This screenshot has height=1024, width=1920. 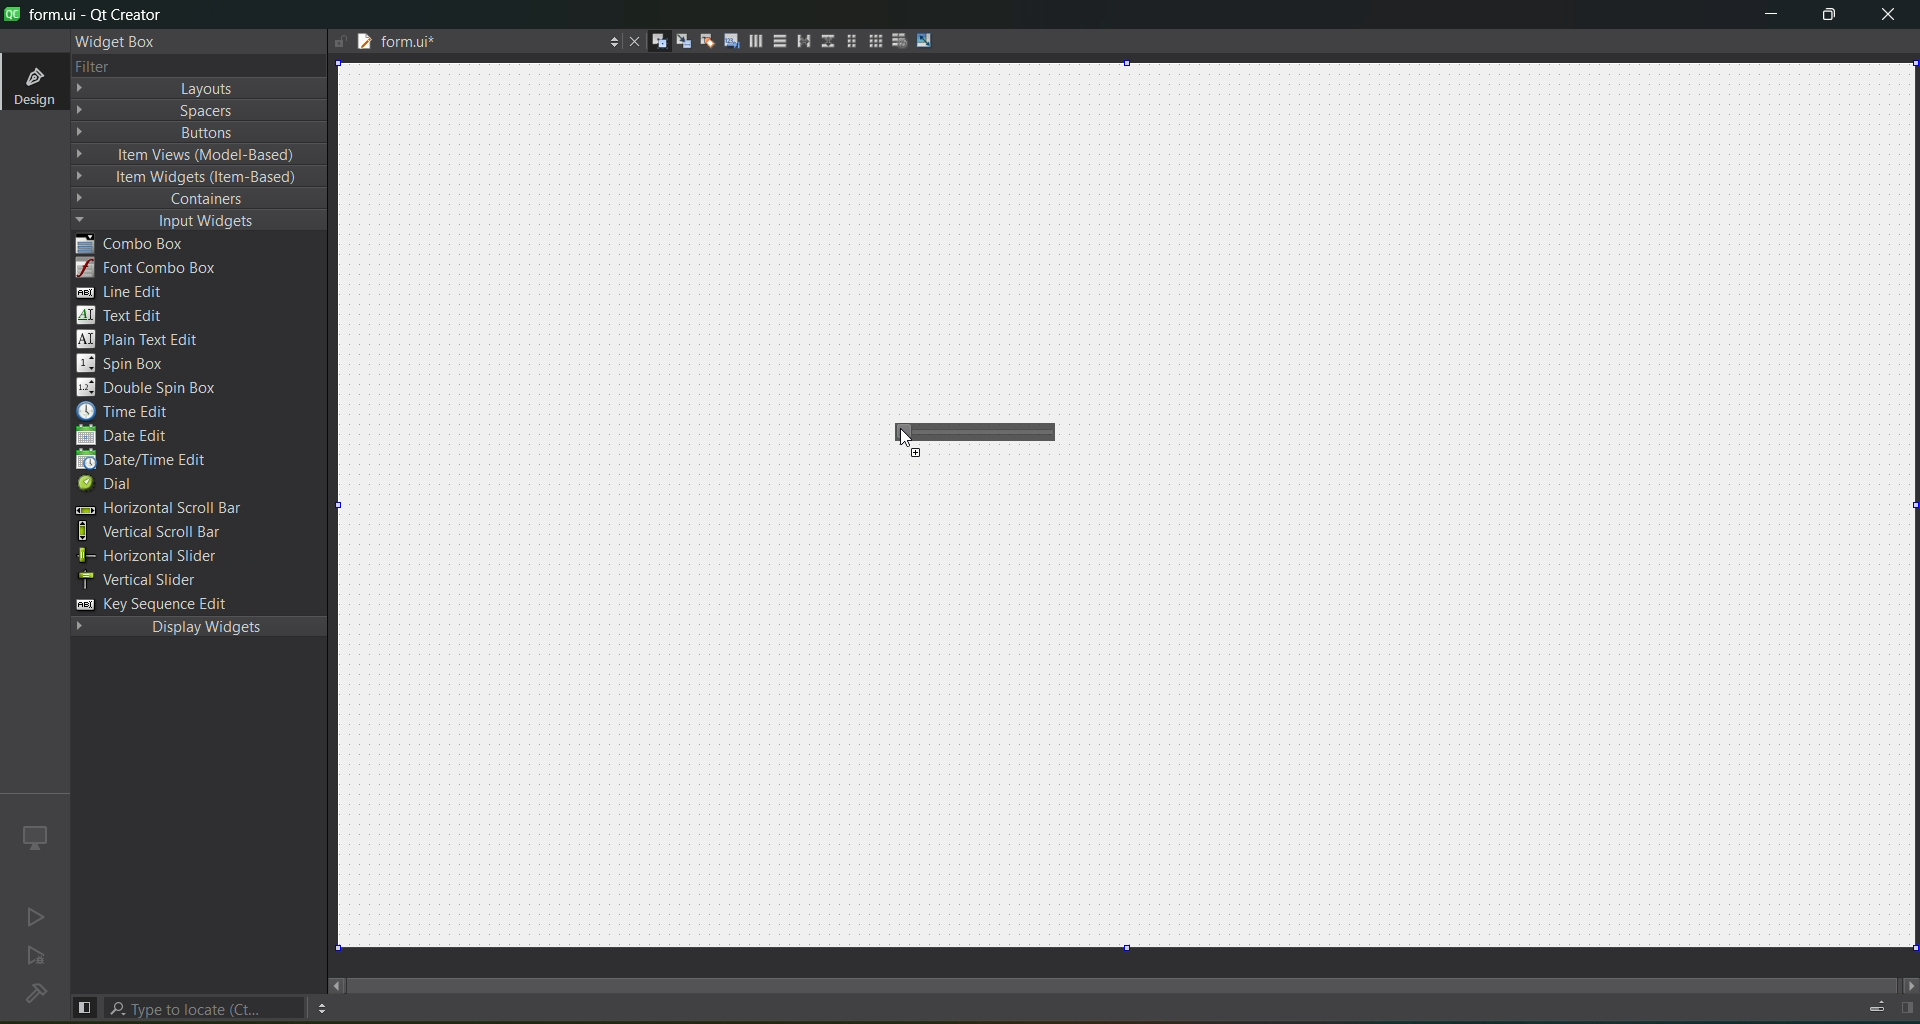 I want to click on buddies, so click(x=700, y=42).